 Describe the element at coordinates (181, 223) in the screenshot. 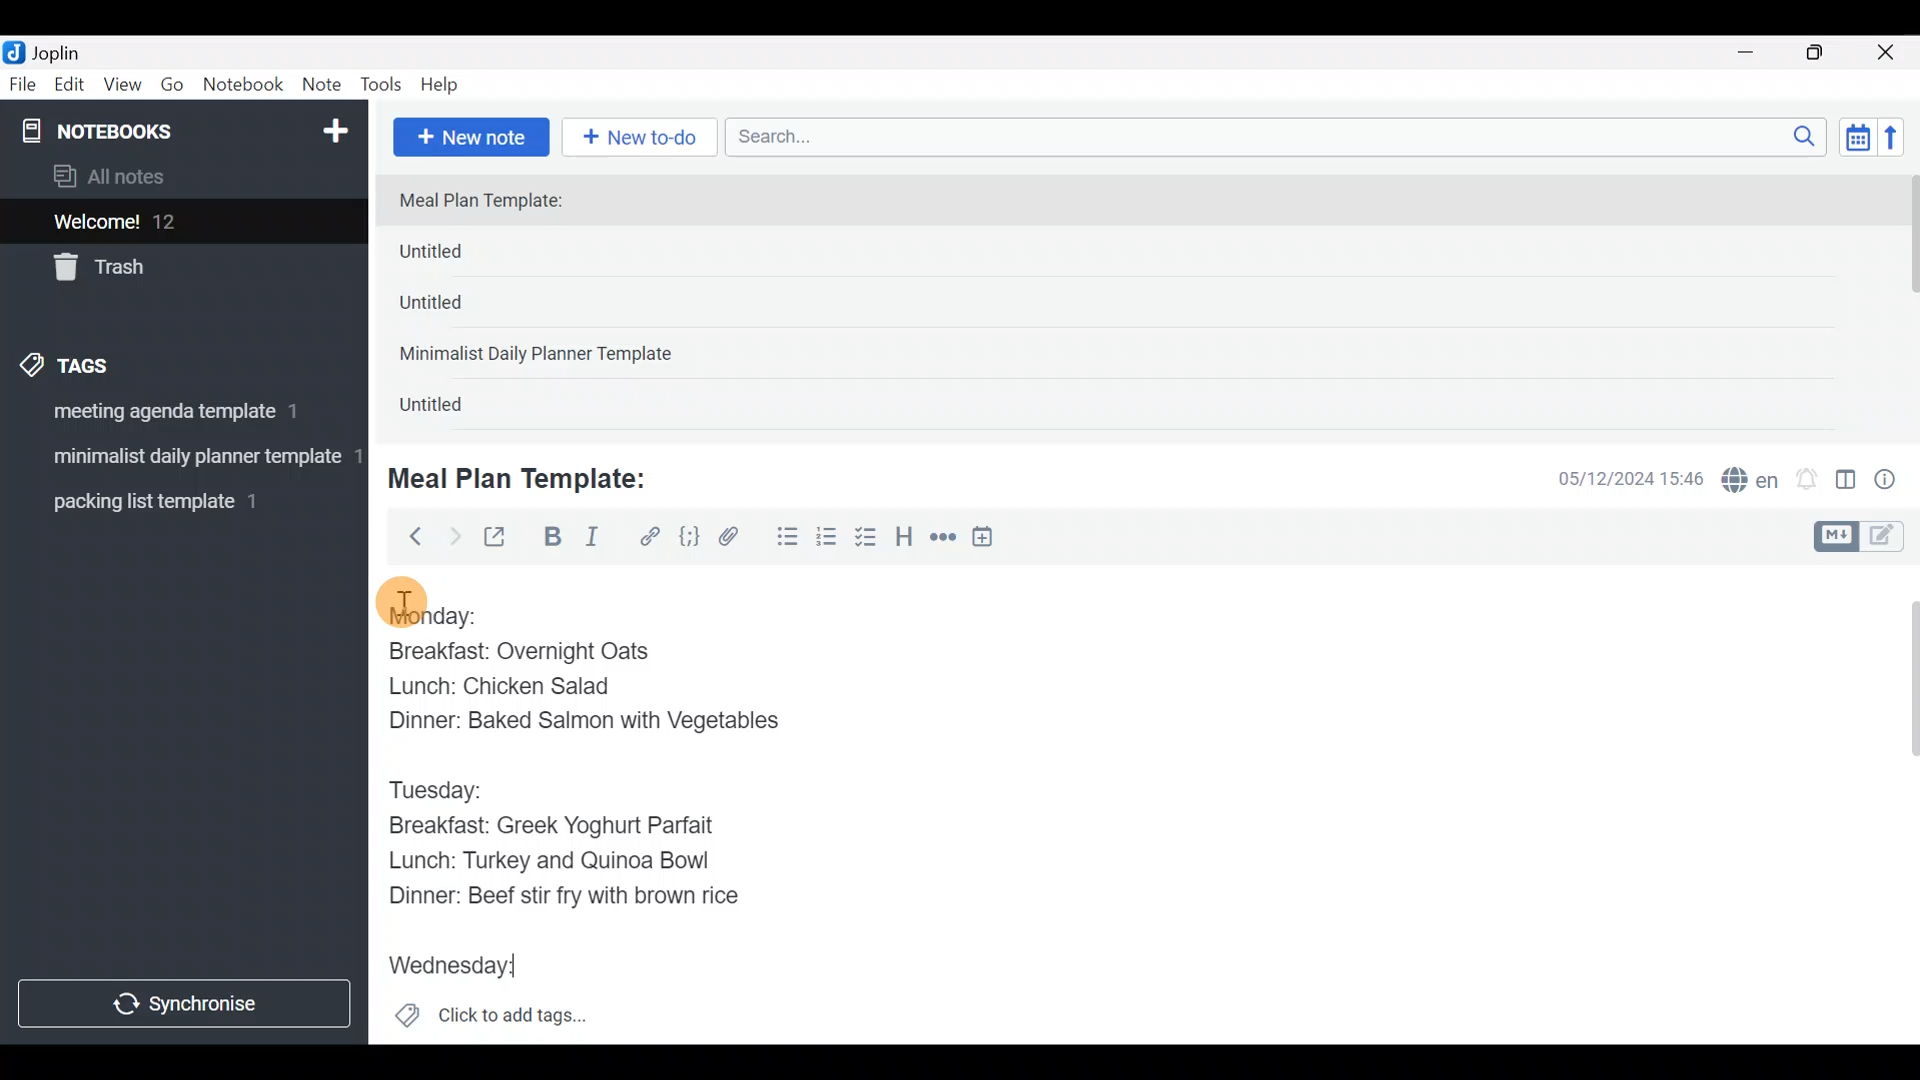

I see `Welcome!` at that location.